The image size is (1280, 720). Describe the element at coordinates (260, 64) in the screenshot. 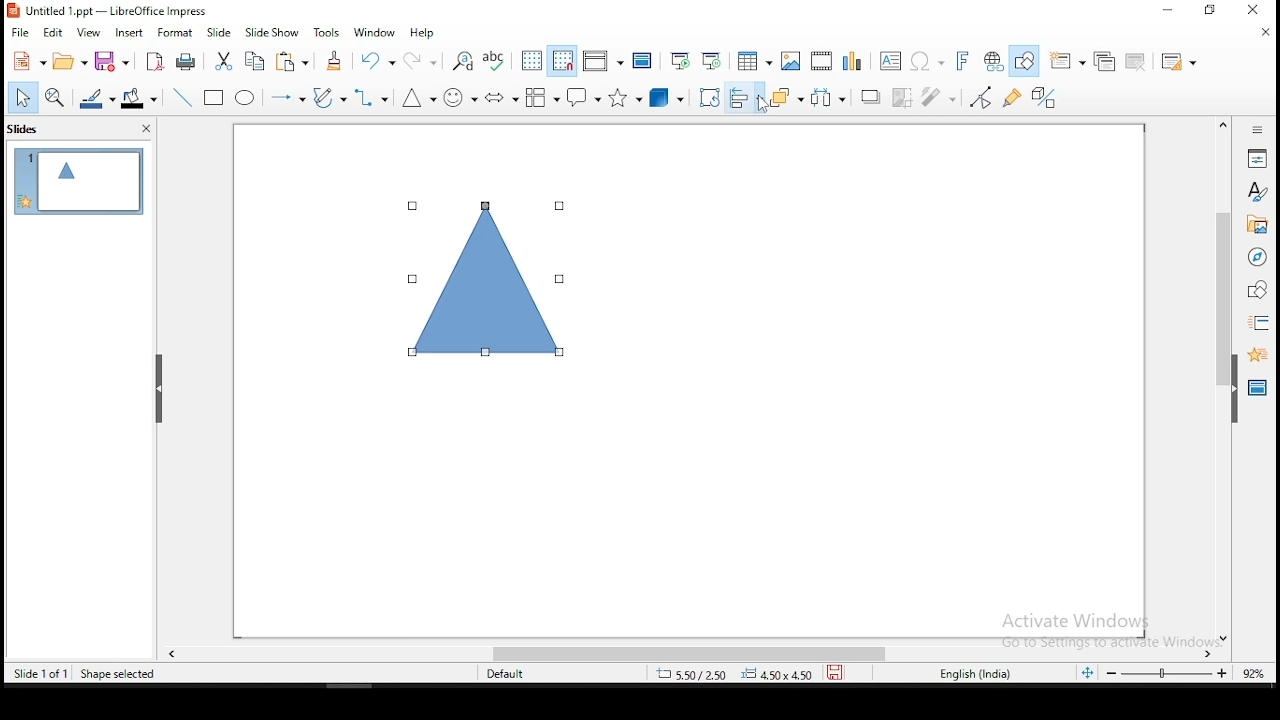

I see `copy` at that location.